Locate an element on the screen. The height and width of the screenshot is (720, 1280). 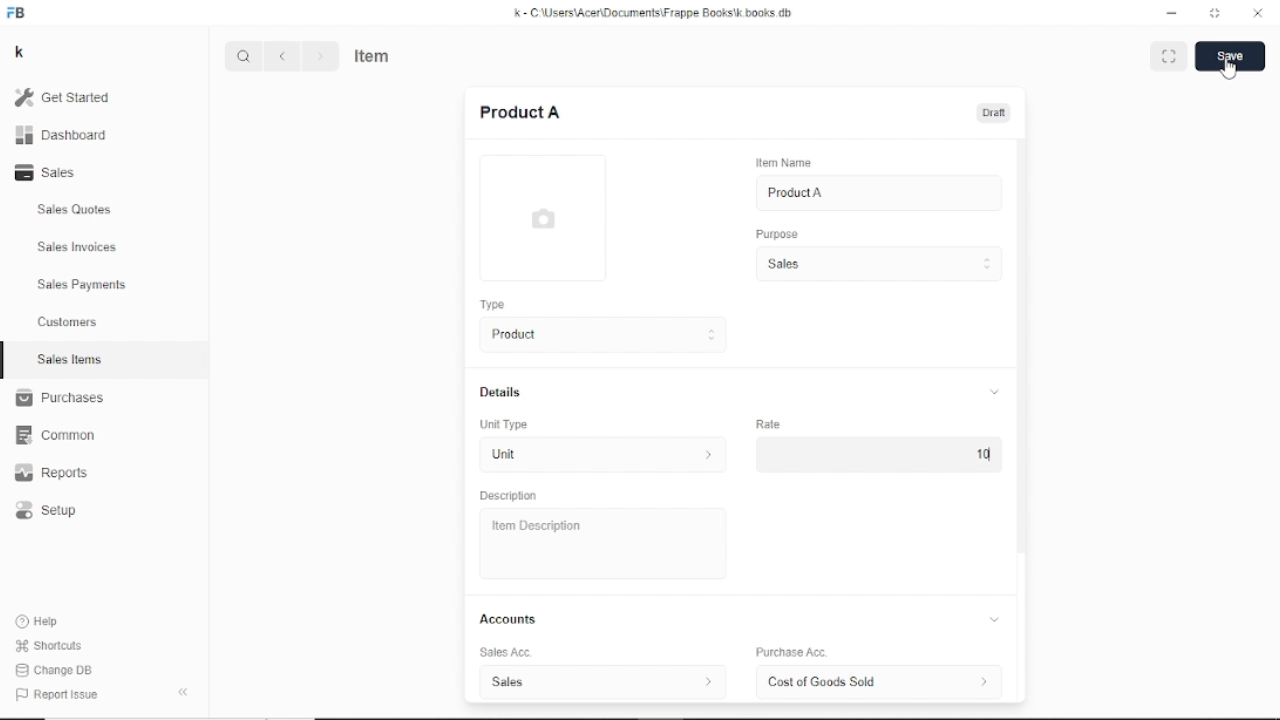
Reports is located at coordinates (52, 472).